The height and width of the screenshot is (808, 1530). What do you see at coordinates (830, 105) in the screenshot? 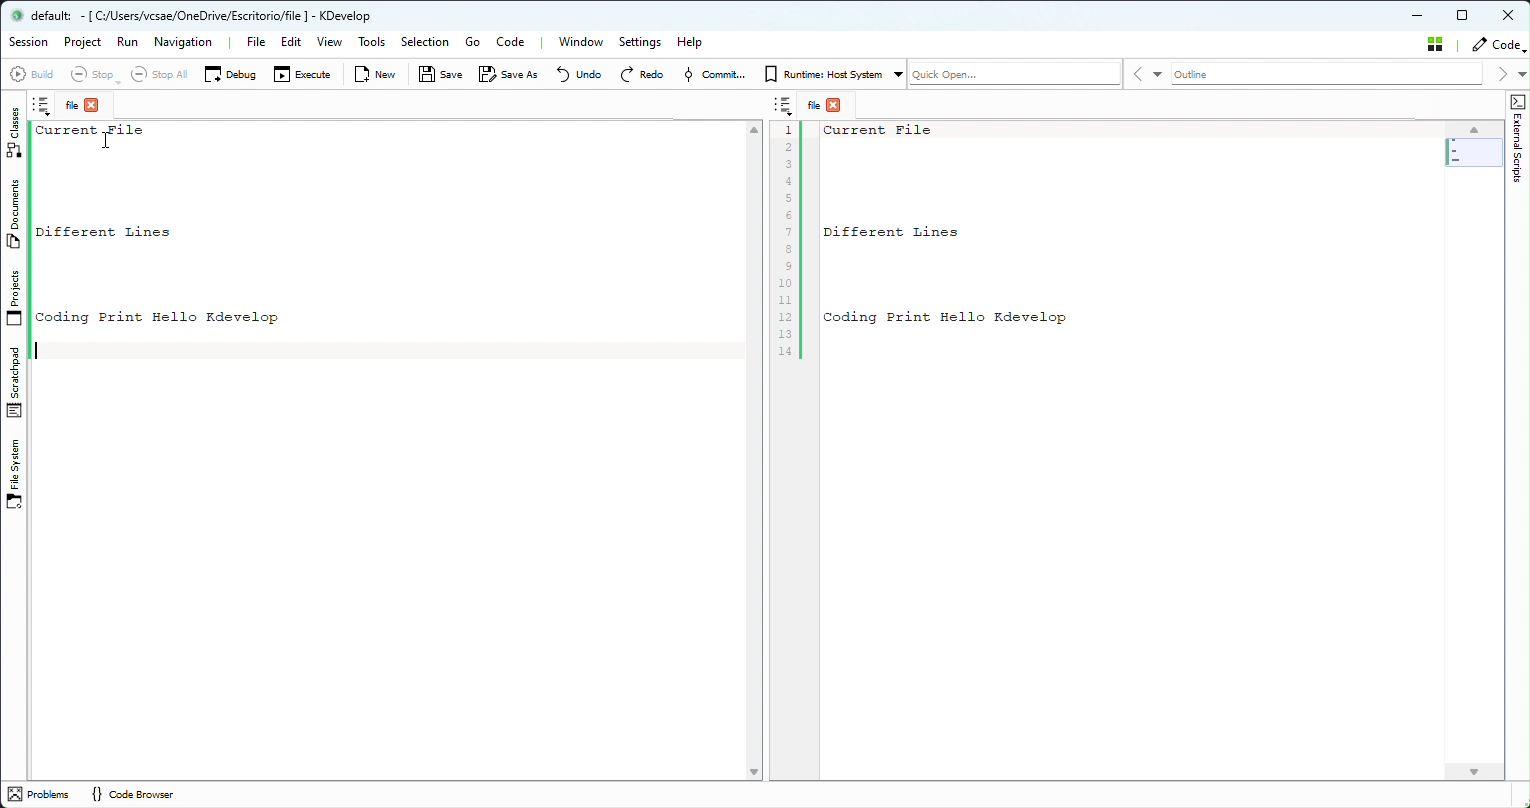
I see `File` at bounding box center [830, 105].